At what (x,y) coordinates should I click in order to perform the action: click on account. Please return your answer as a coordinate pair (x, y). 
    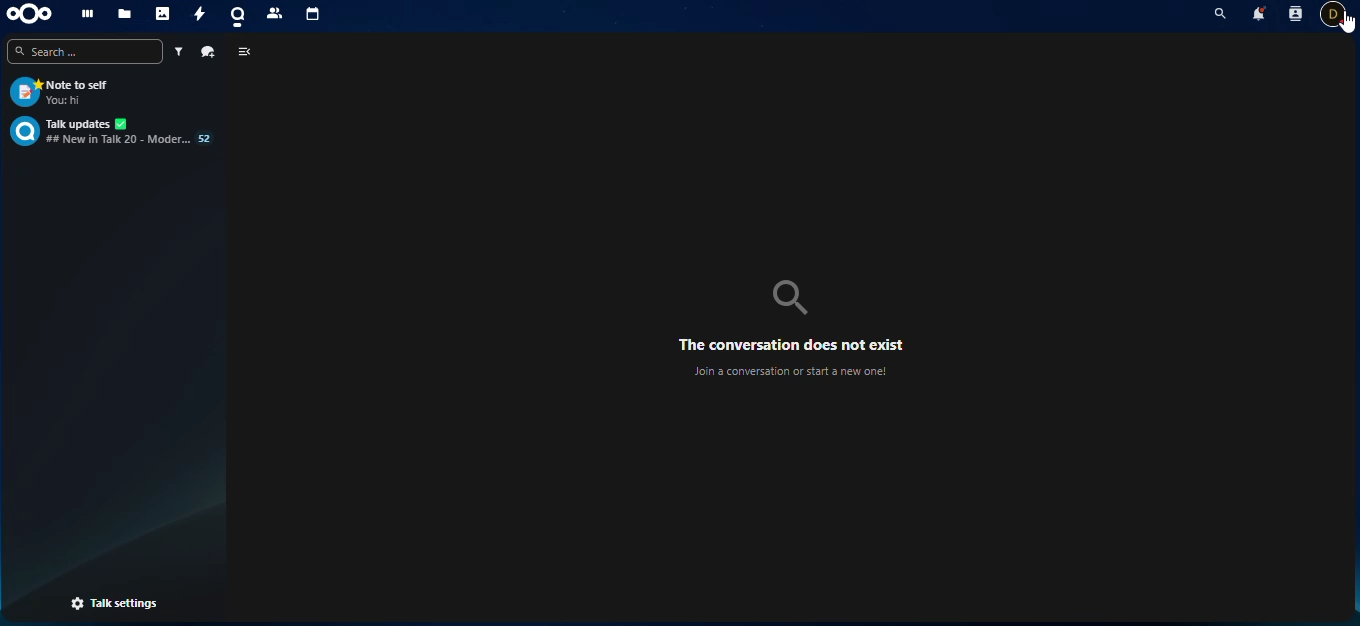
    Looking at the image, I should click on (1333, 14).